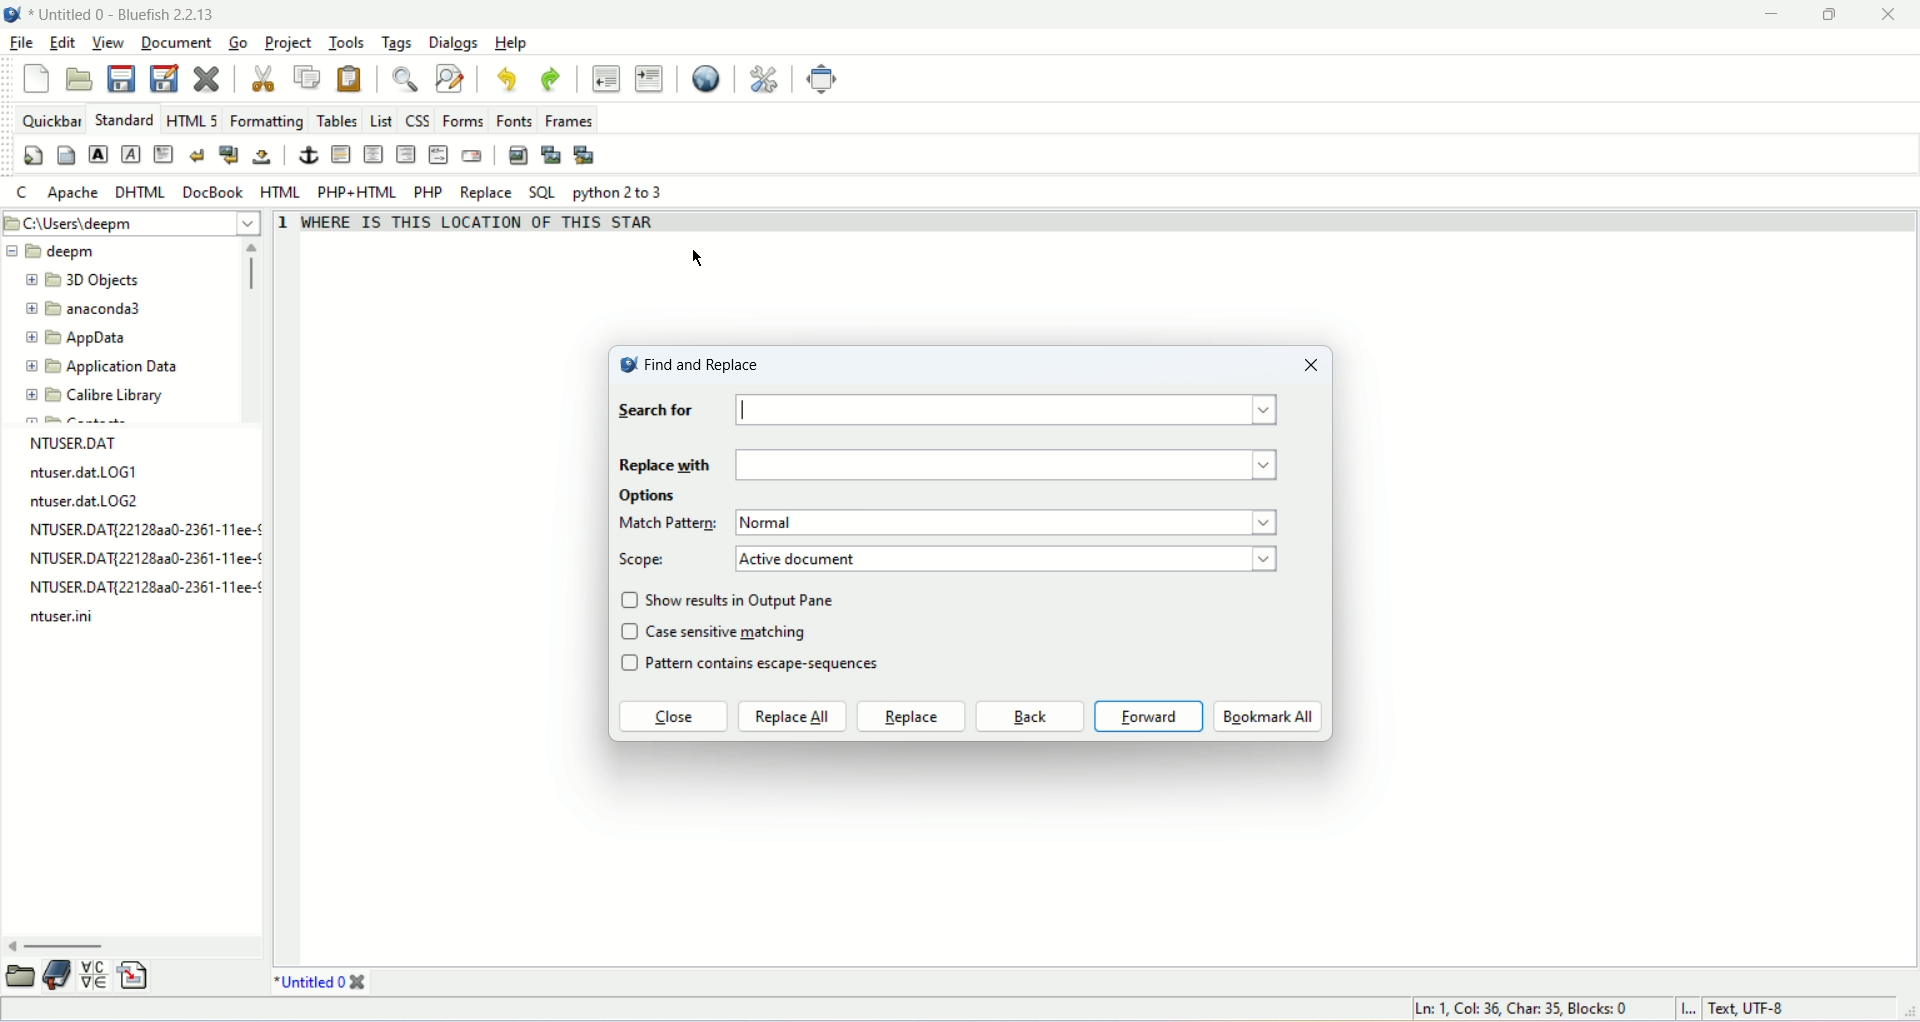 This screenshot has width=1920, height=1022. What do you see at coordinates (189, 121) in the screenshot?
I see `HTML5` at bounding box center [189, 121].